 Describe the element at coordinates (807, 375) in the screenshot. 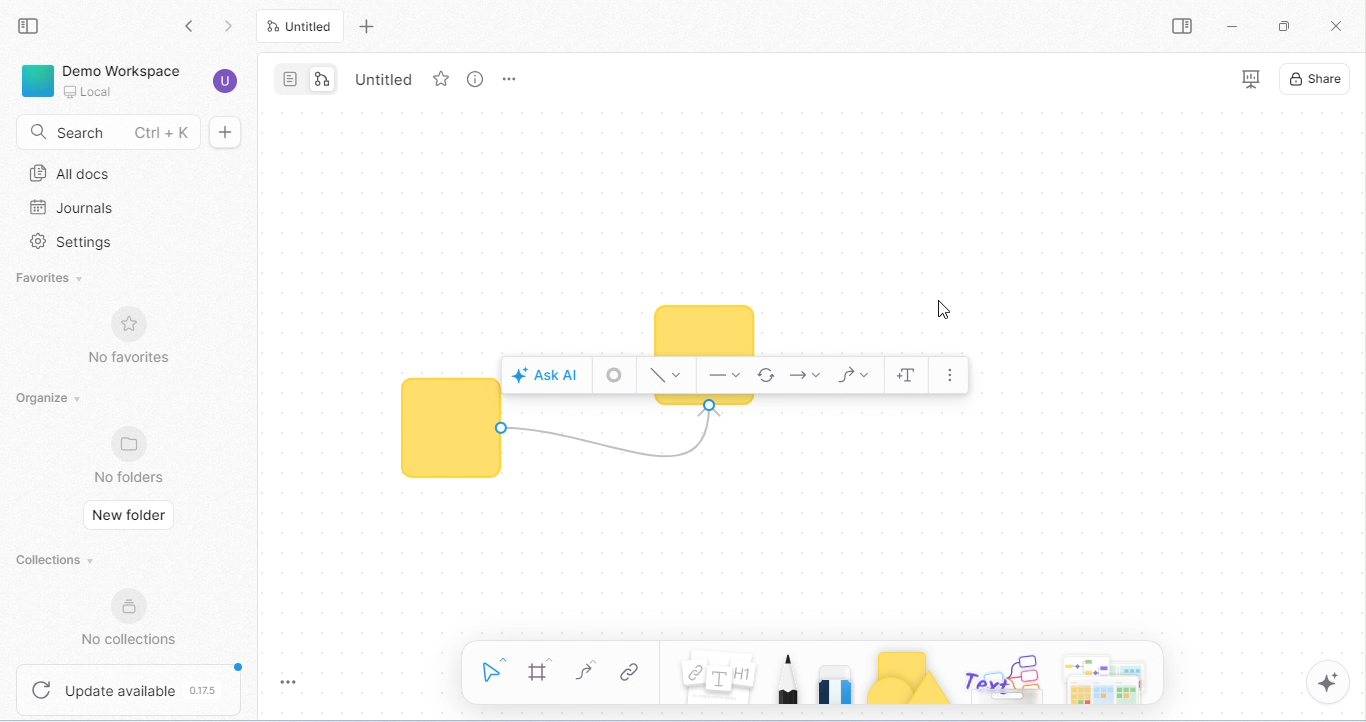

I see `endpoint style` at that location.